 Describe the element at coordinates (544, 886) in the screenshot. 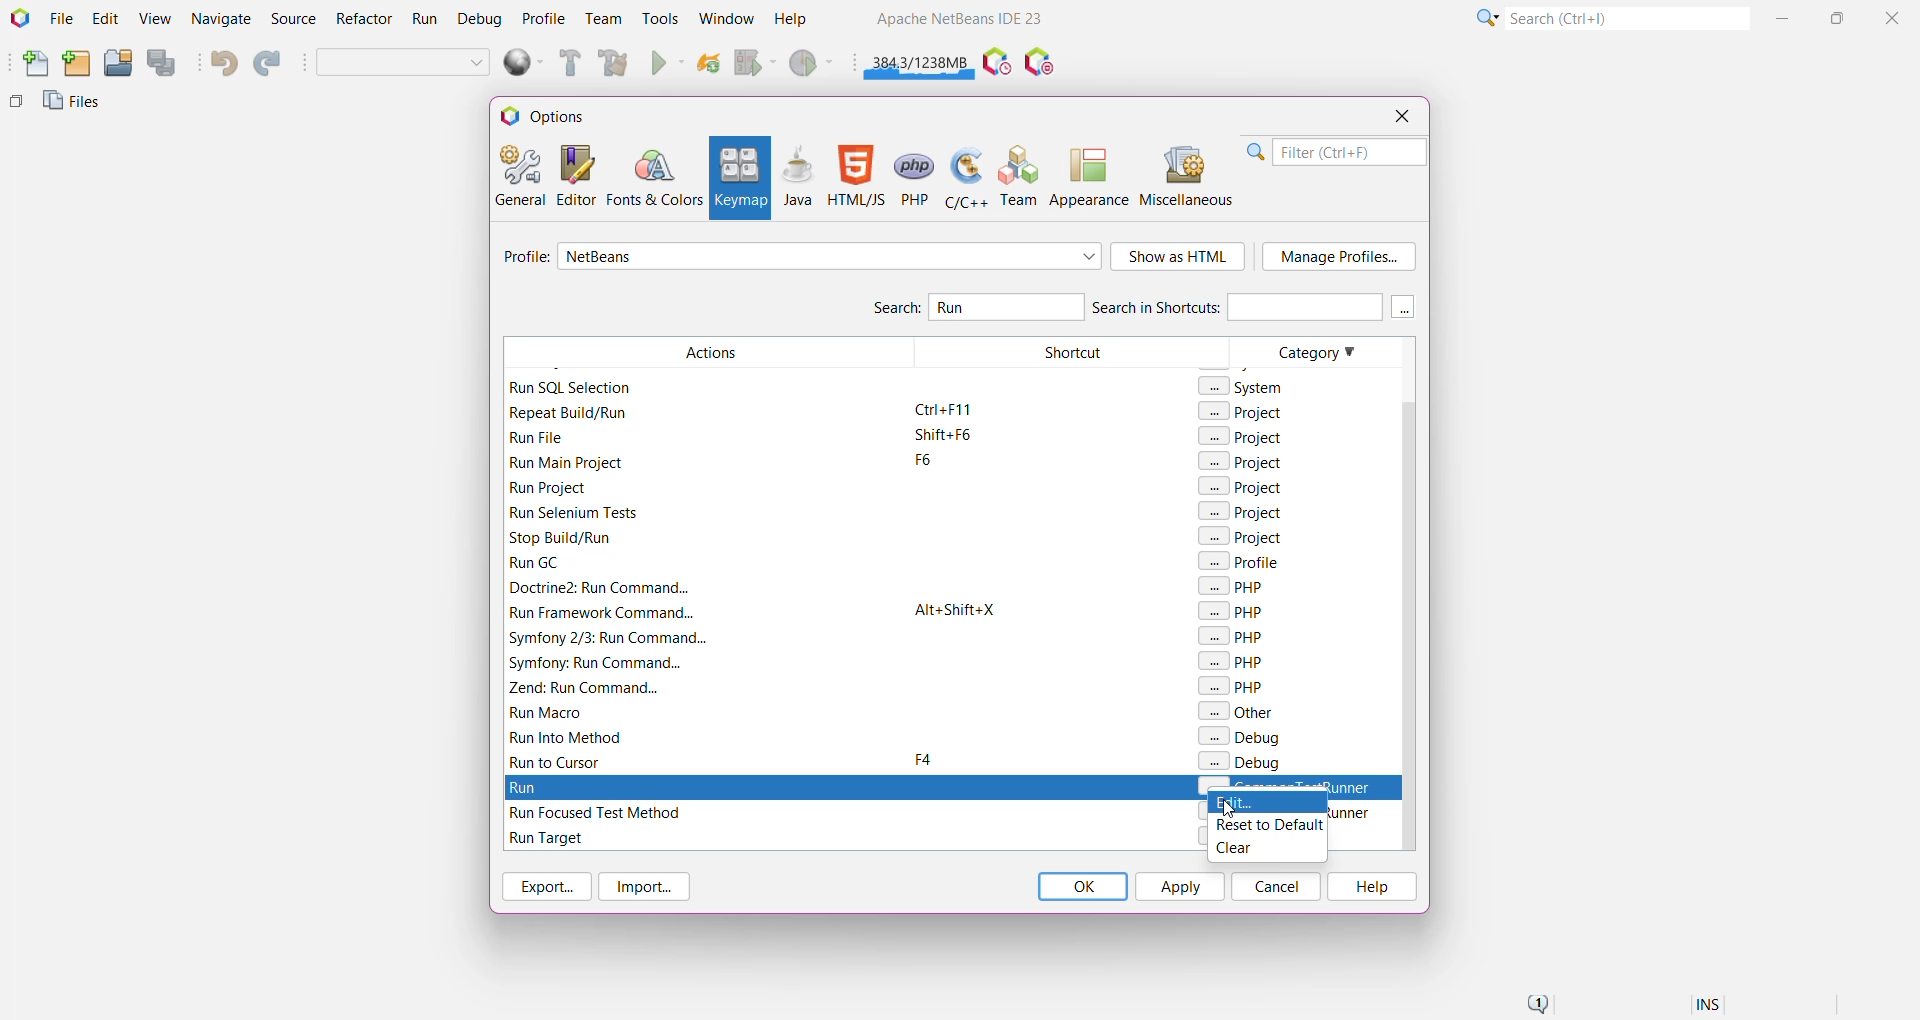

I see `Export` at that location.